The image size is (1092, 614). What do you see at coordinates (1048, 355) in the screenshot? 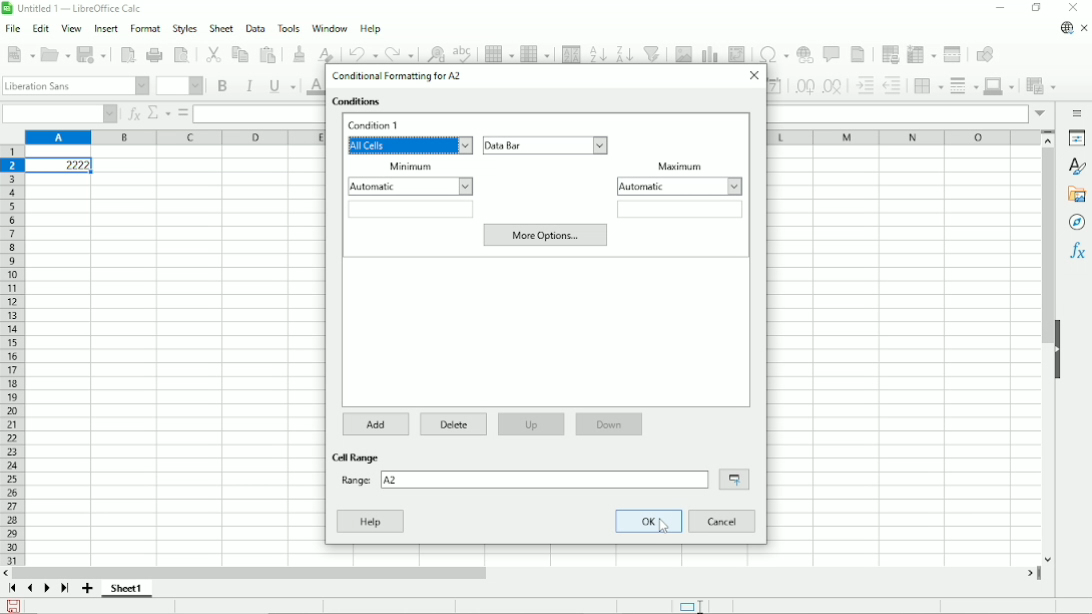
I see `Vertical scrollbar` at bounding box center [1048, 355].